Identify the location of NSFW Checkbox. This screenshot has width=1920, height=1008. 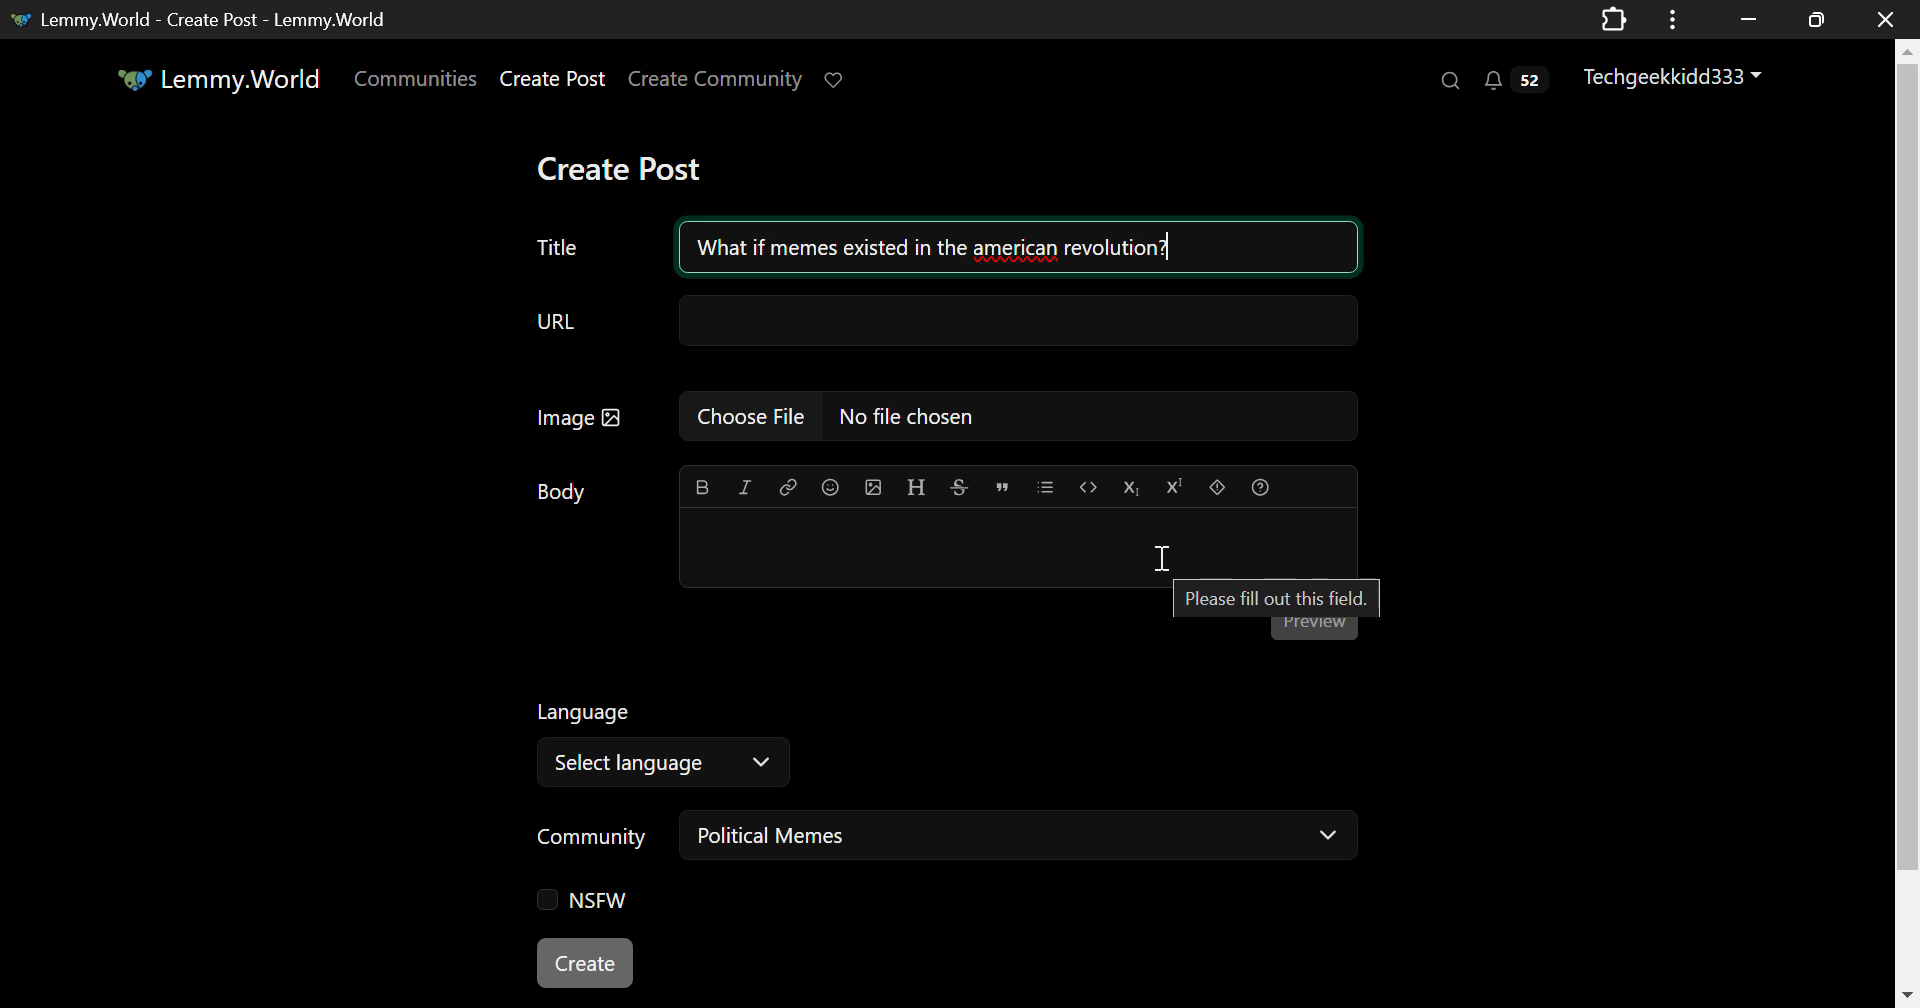
(576, 901).